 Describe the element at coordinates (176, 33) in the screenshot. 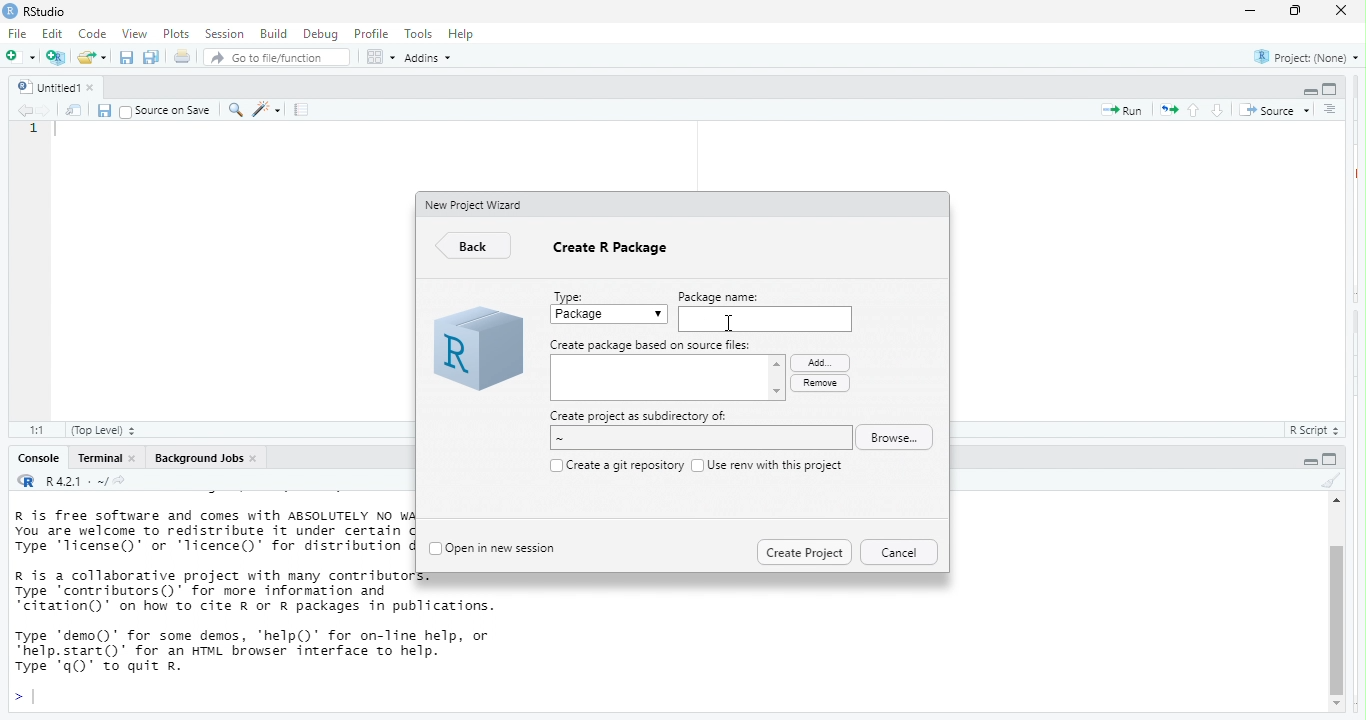

I see `Plots` at that location.